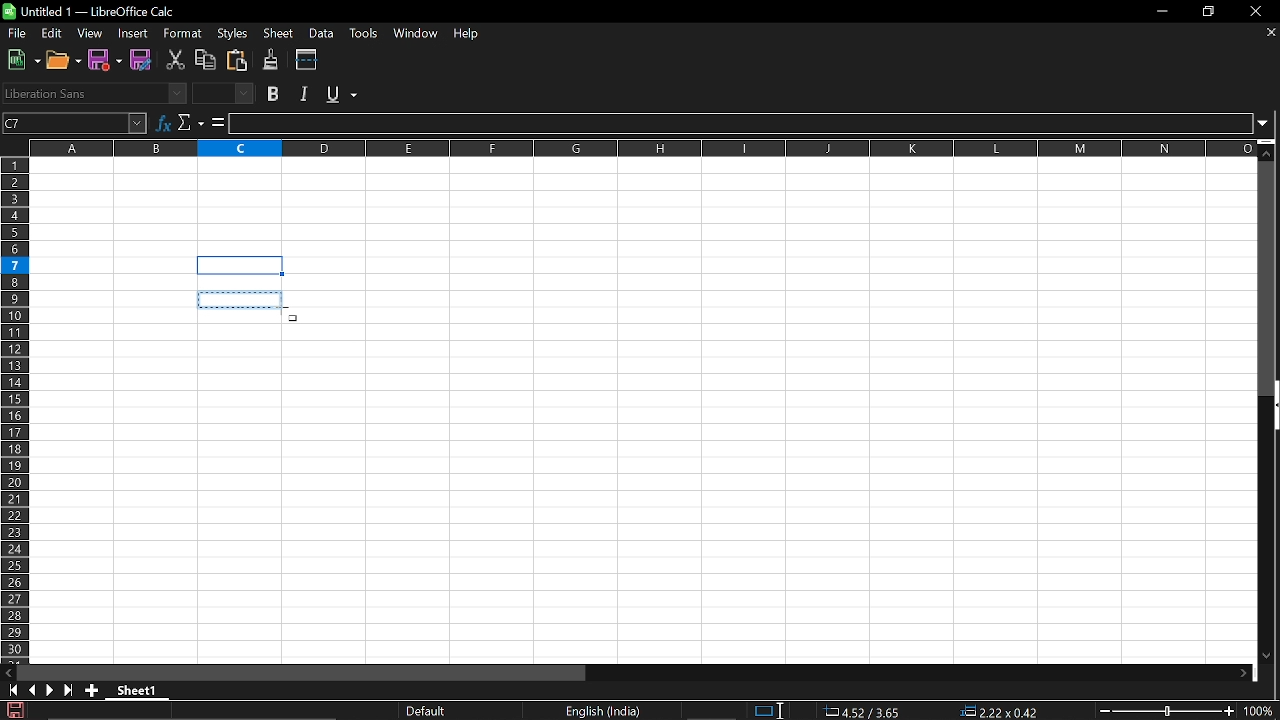 The image size is (1280, 720). I want to click on Restore down, so click(1208, 13).